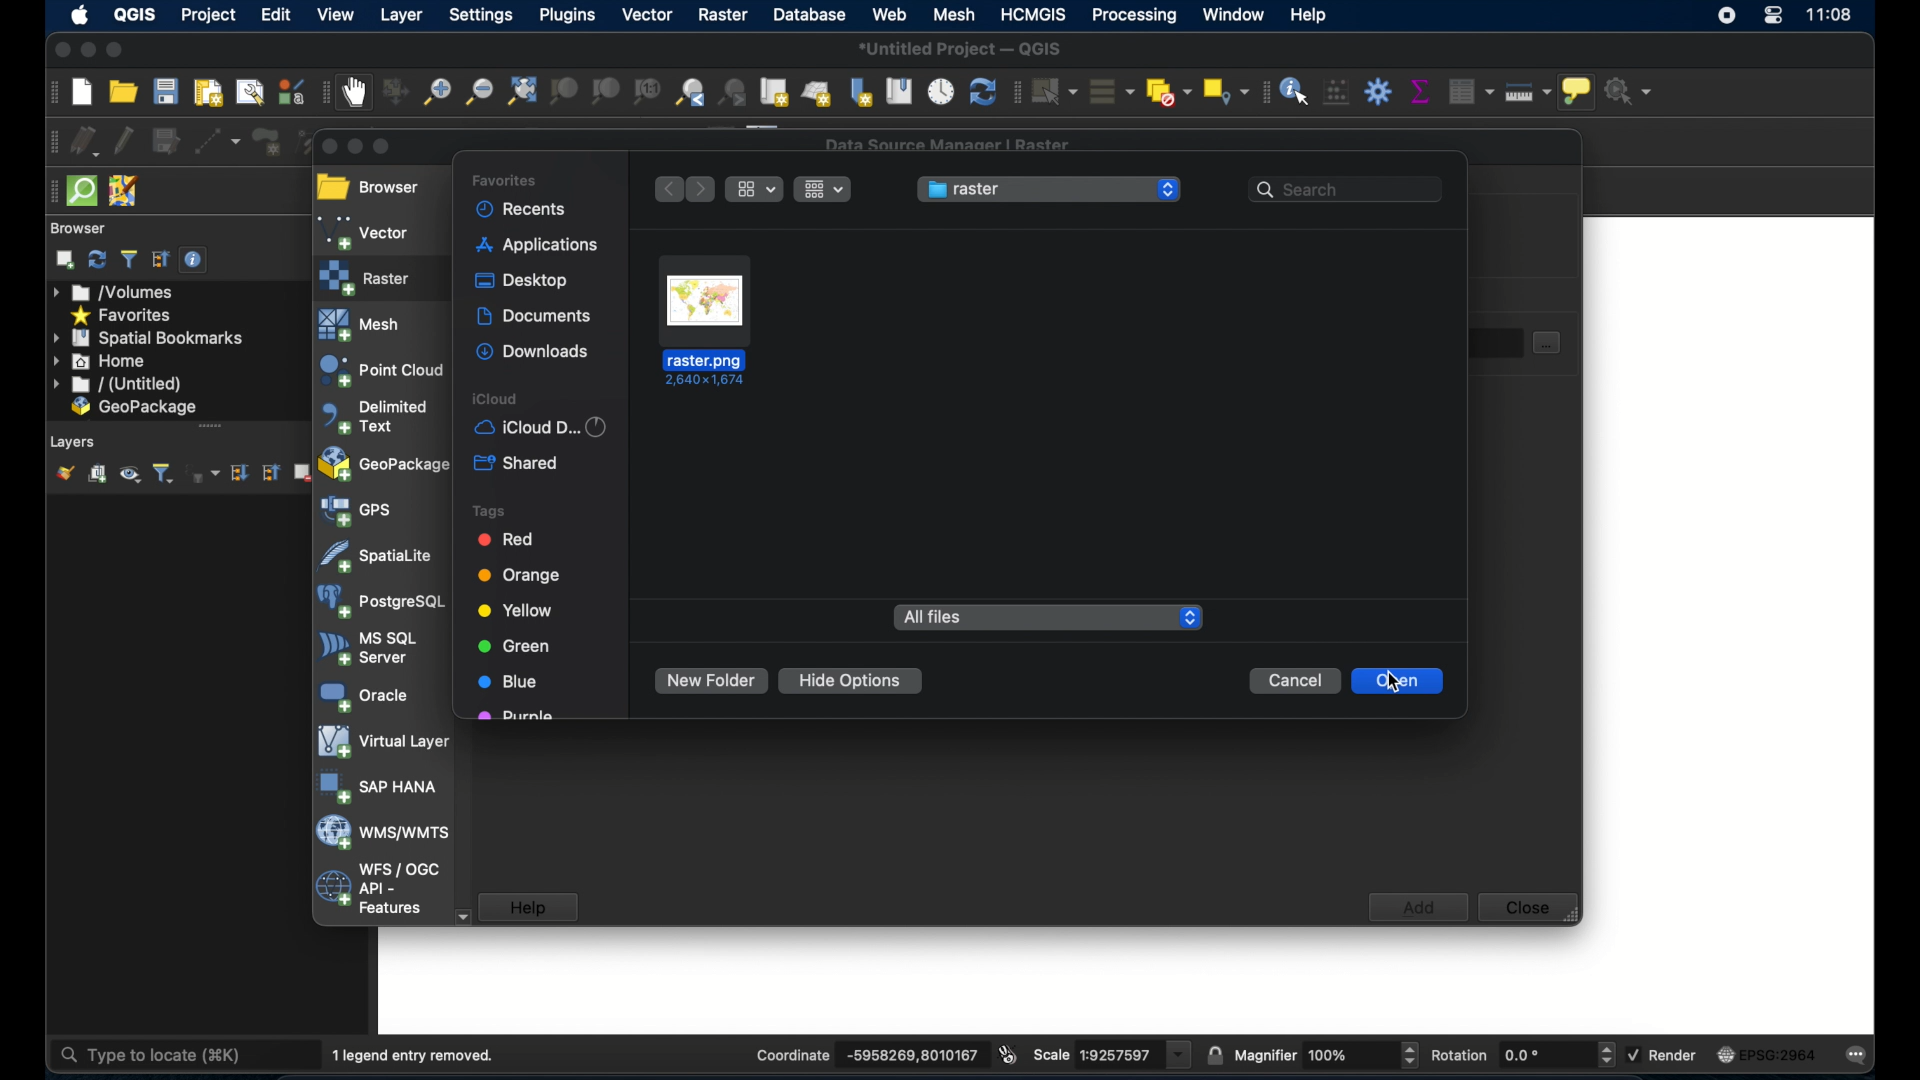 This screenshot has height=1080, width=1920. What do you see at coordinates (158, 259) in the screenshot?
I see `collapse all` at bounding box center [158, 259].